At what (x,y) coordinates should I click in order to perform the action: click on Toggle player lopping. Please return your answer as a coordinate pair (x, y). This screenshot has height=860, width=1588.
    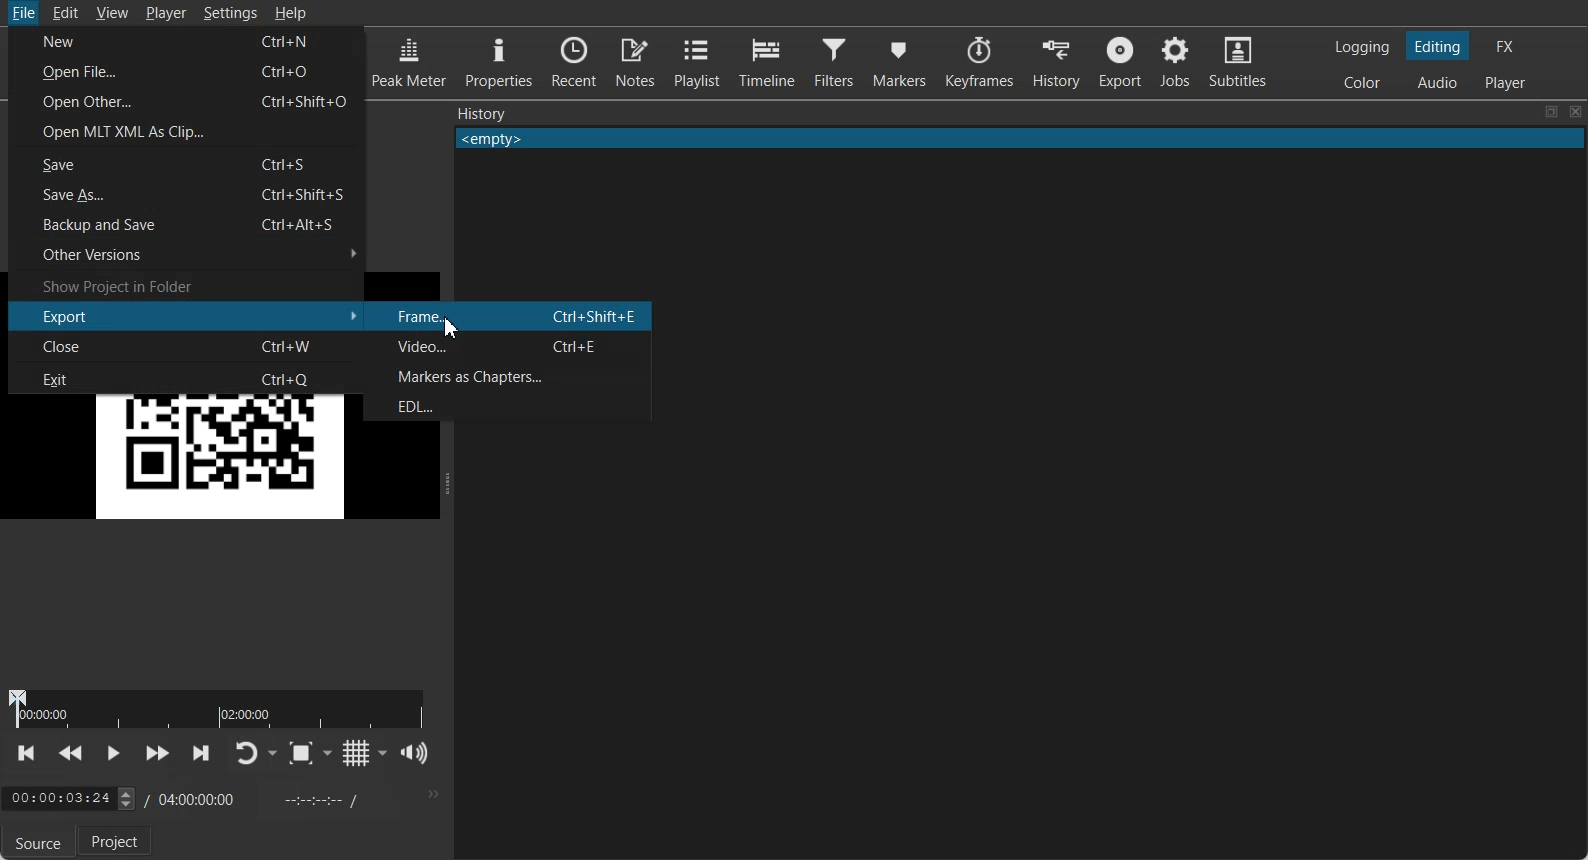
    Looking at the image, I should click on (245, 753).